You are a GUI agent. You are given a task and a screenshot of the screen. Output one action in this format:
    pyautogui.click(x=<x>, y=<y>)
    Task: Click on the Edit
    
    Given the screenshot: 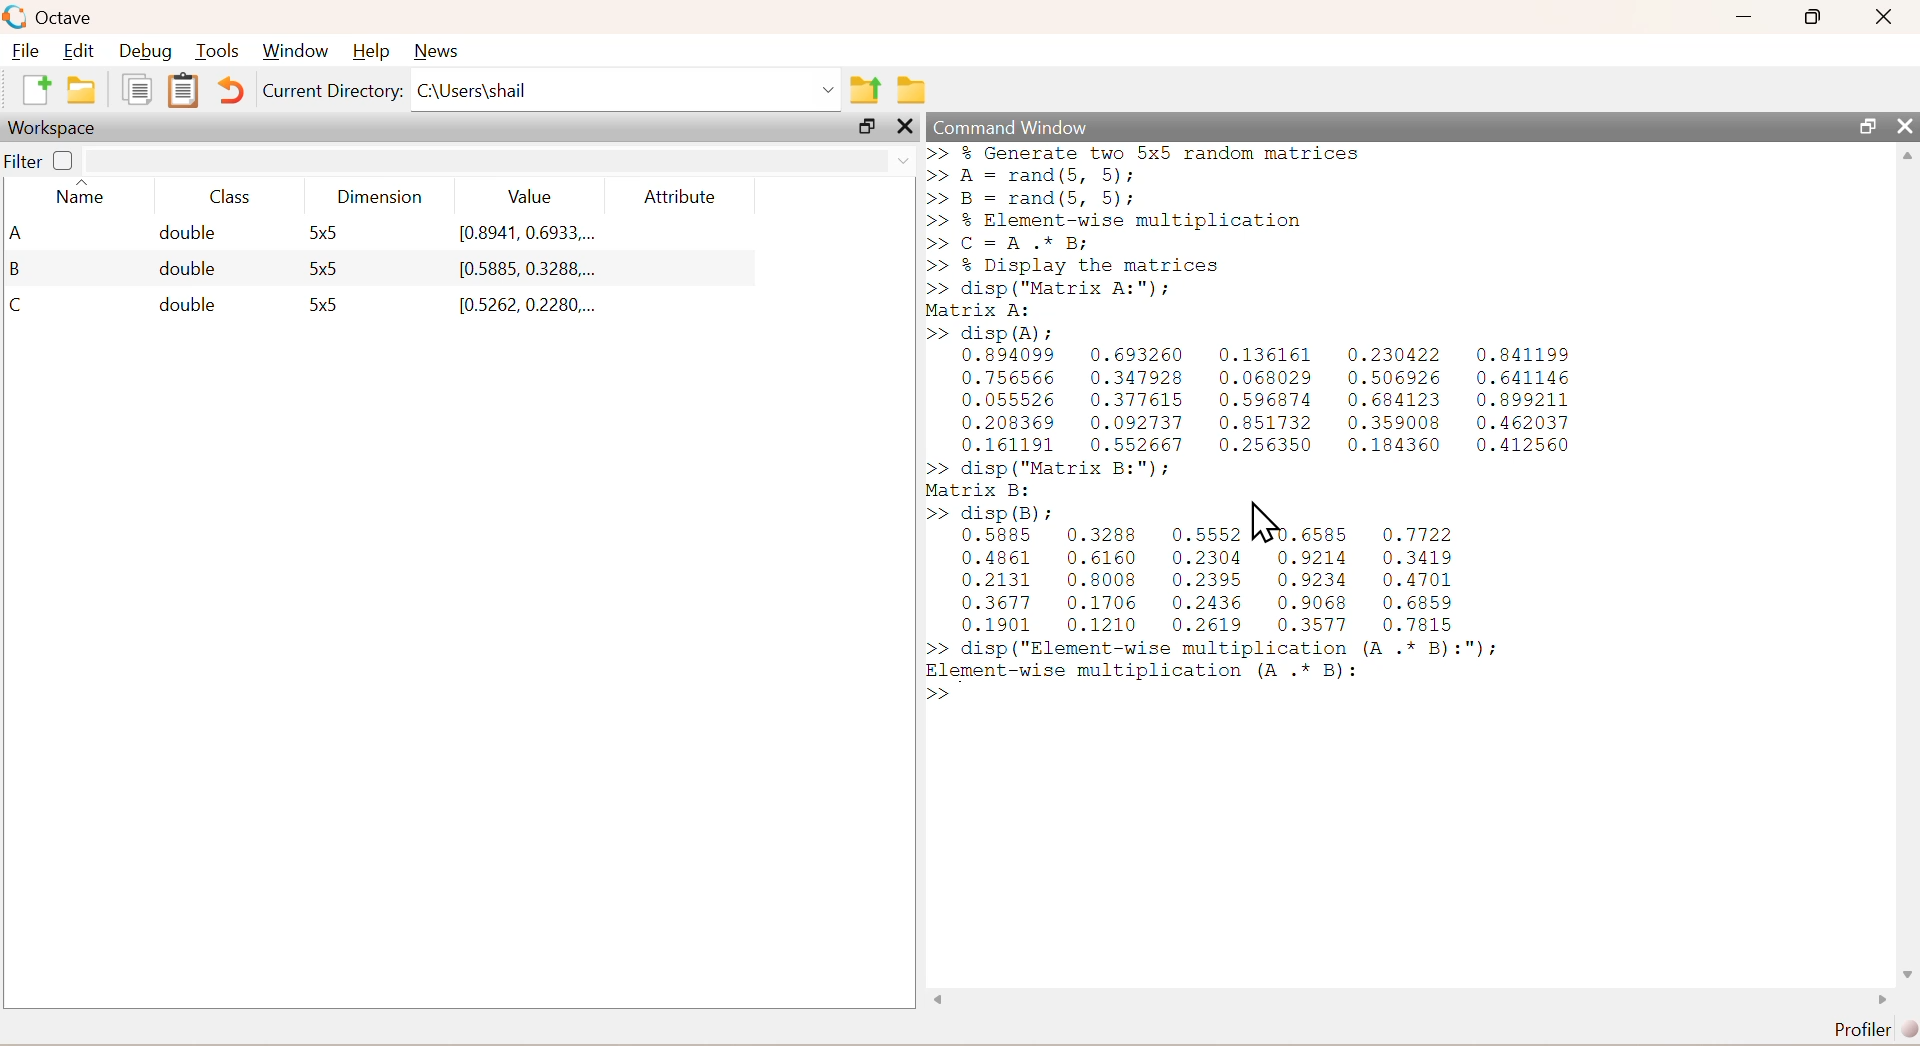 What is the action you would take?
    pyautogui.click(x=84, y=49)
    